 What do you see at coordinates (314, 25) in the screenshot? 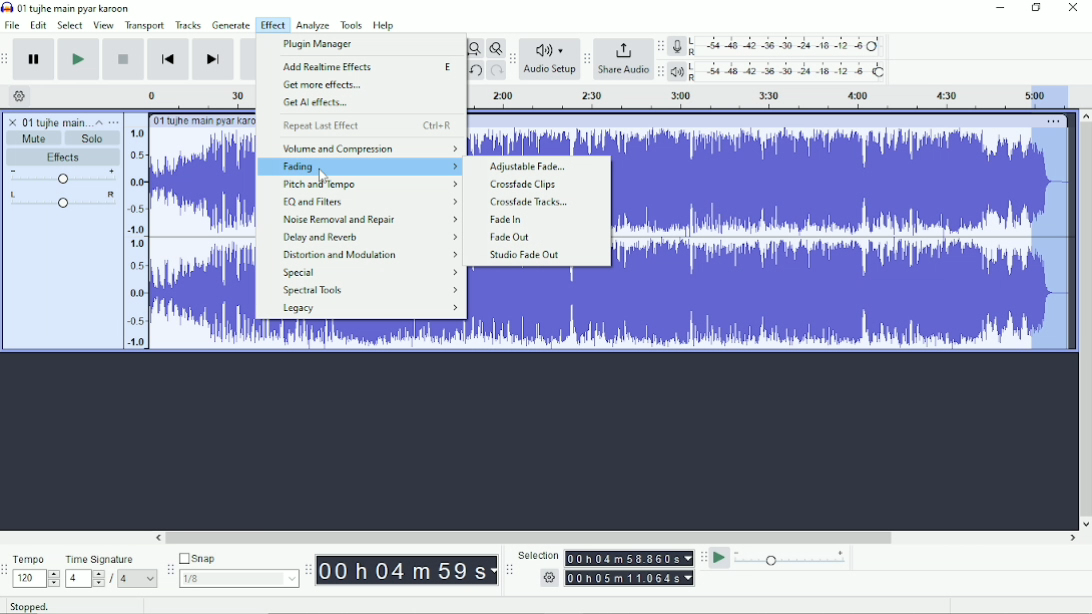
I see `Analyze` at bounding box center [314, 25].